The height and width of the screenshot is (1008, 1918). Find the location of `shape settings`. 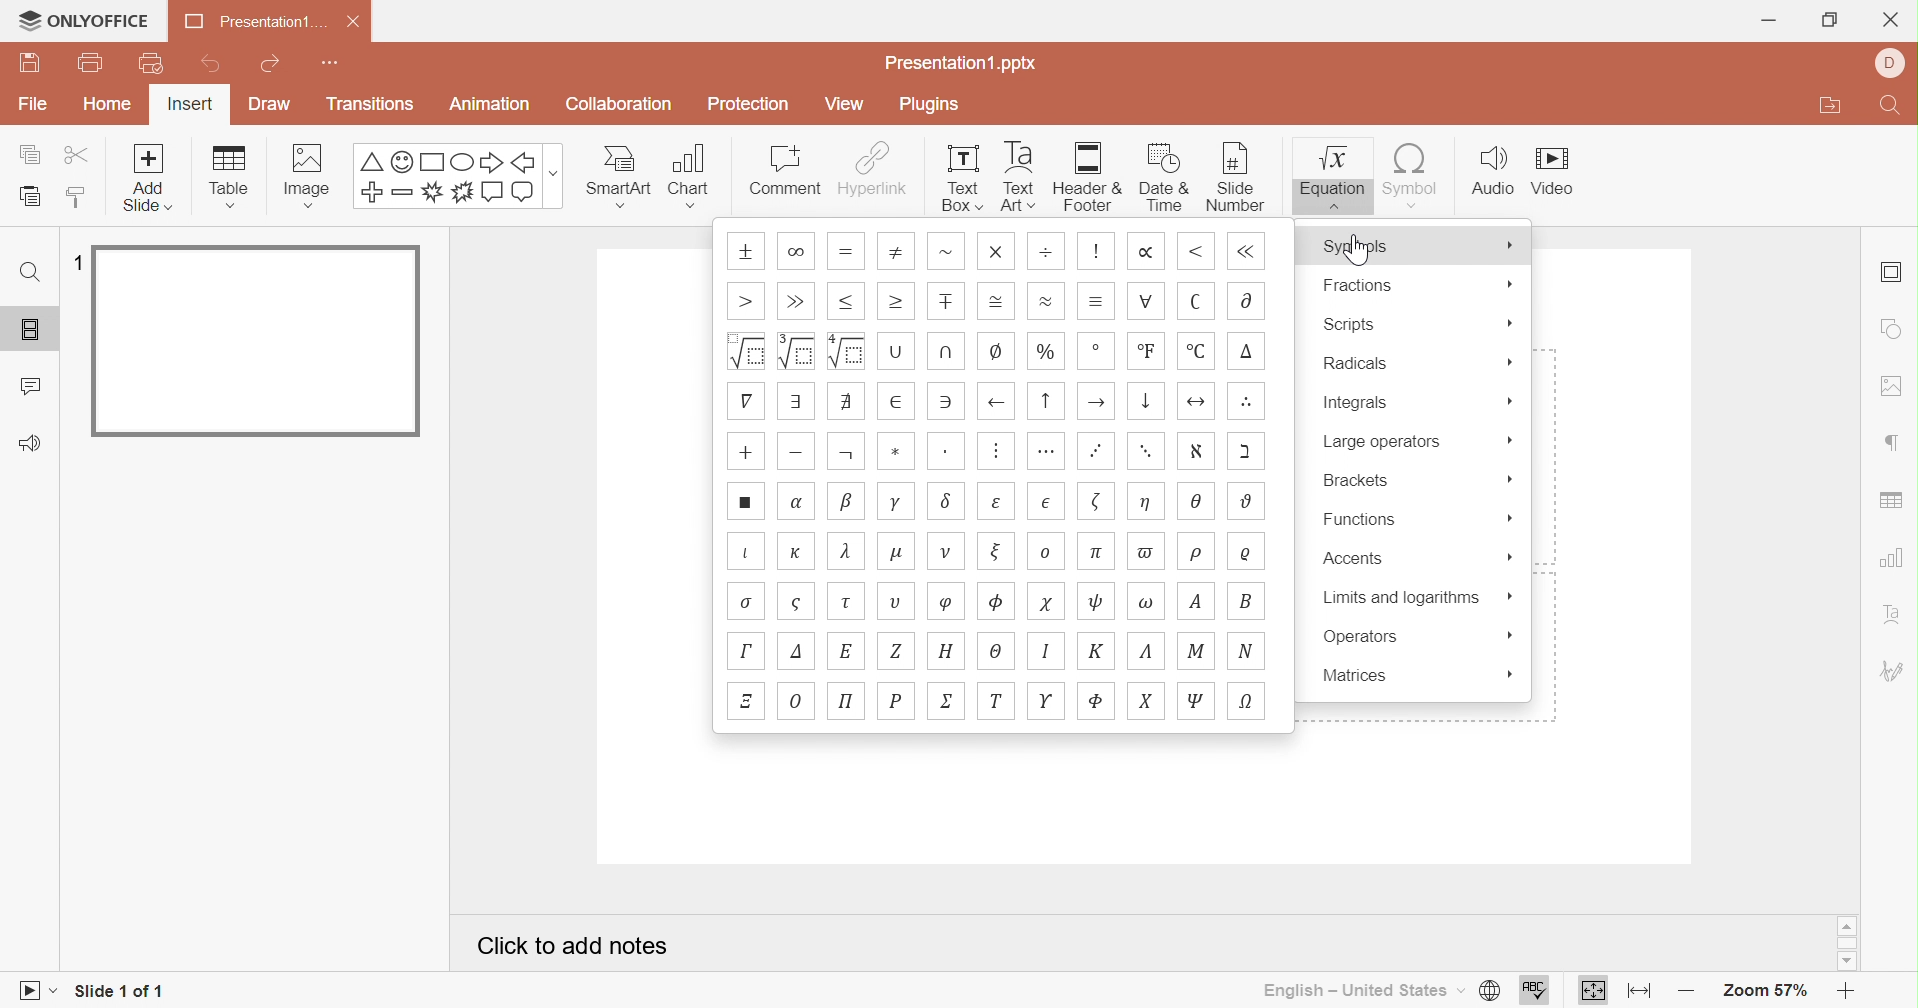

shape settings is located at coordinates (1893, 329).